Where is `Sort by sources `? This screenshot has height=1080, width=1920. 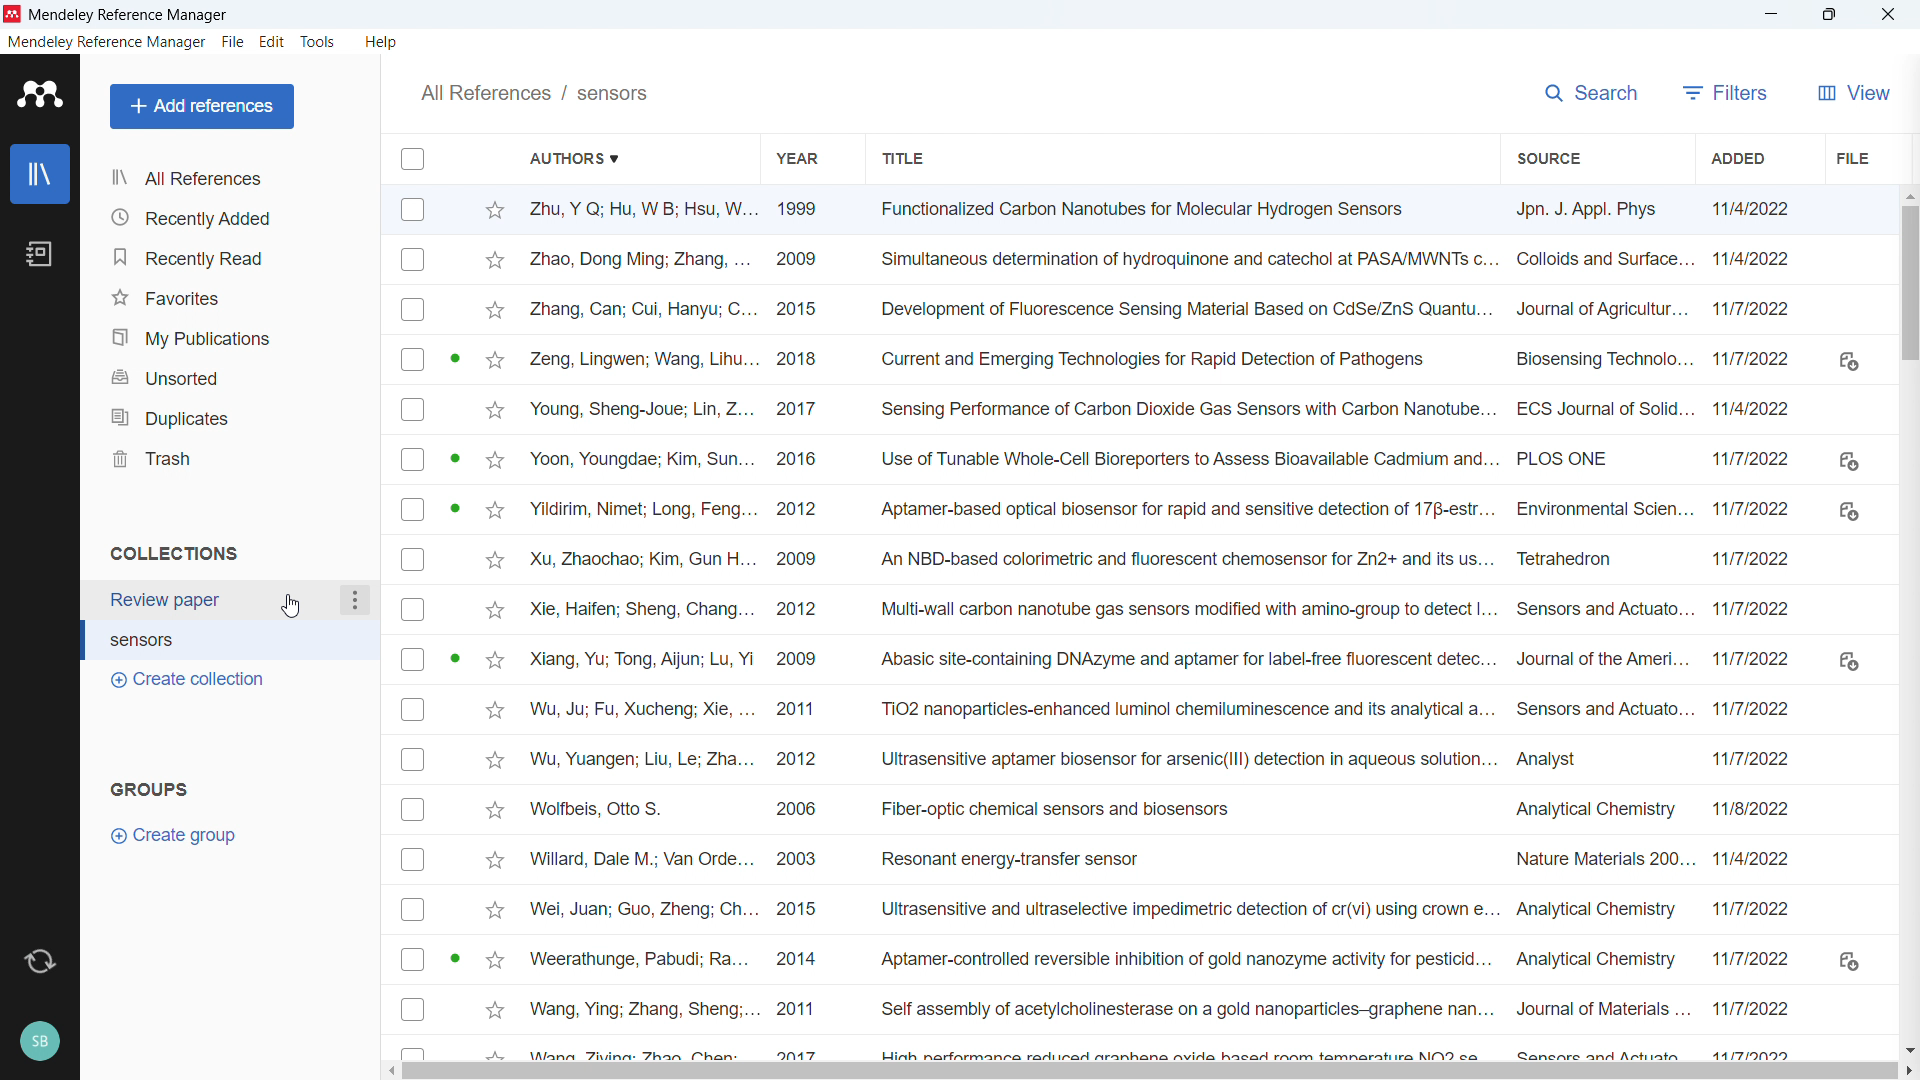 Sort by sources  is located at coordinates (1545, 157).